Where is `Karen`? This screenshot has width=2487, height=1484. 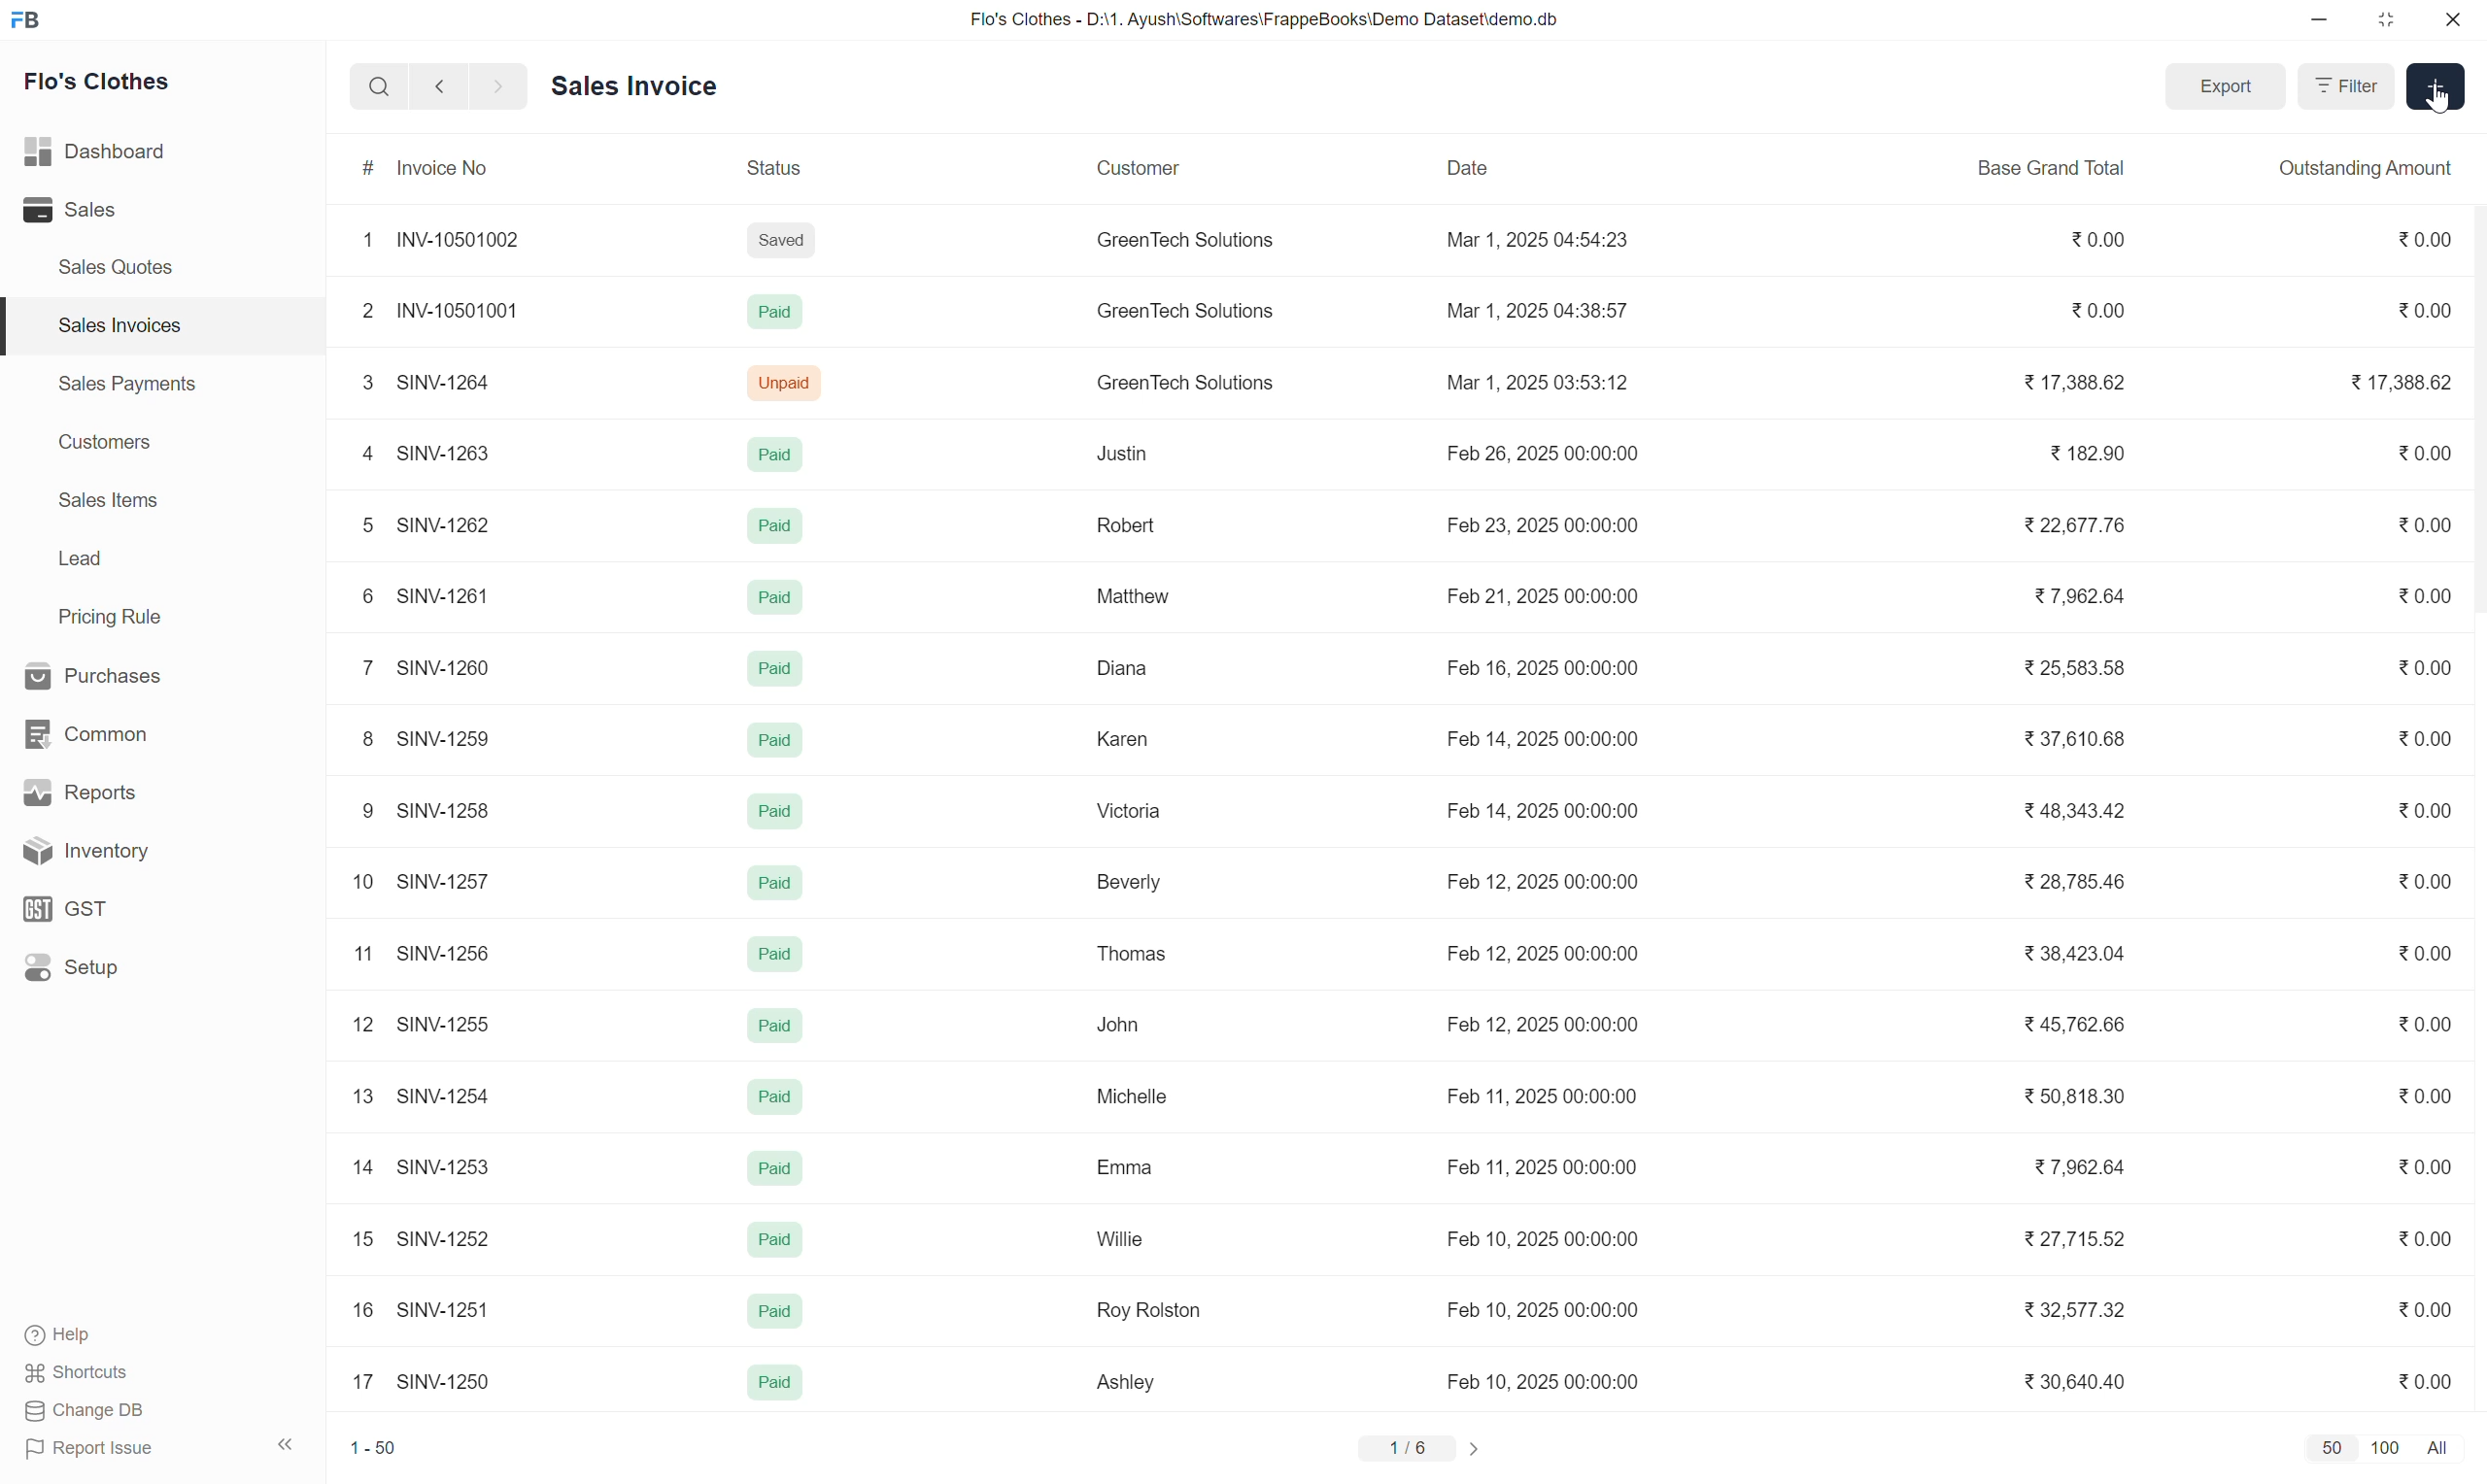
Karen is located at coordinates (1125, 740).